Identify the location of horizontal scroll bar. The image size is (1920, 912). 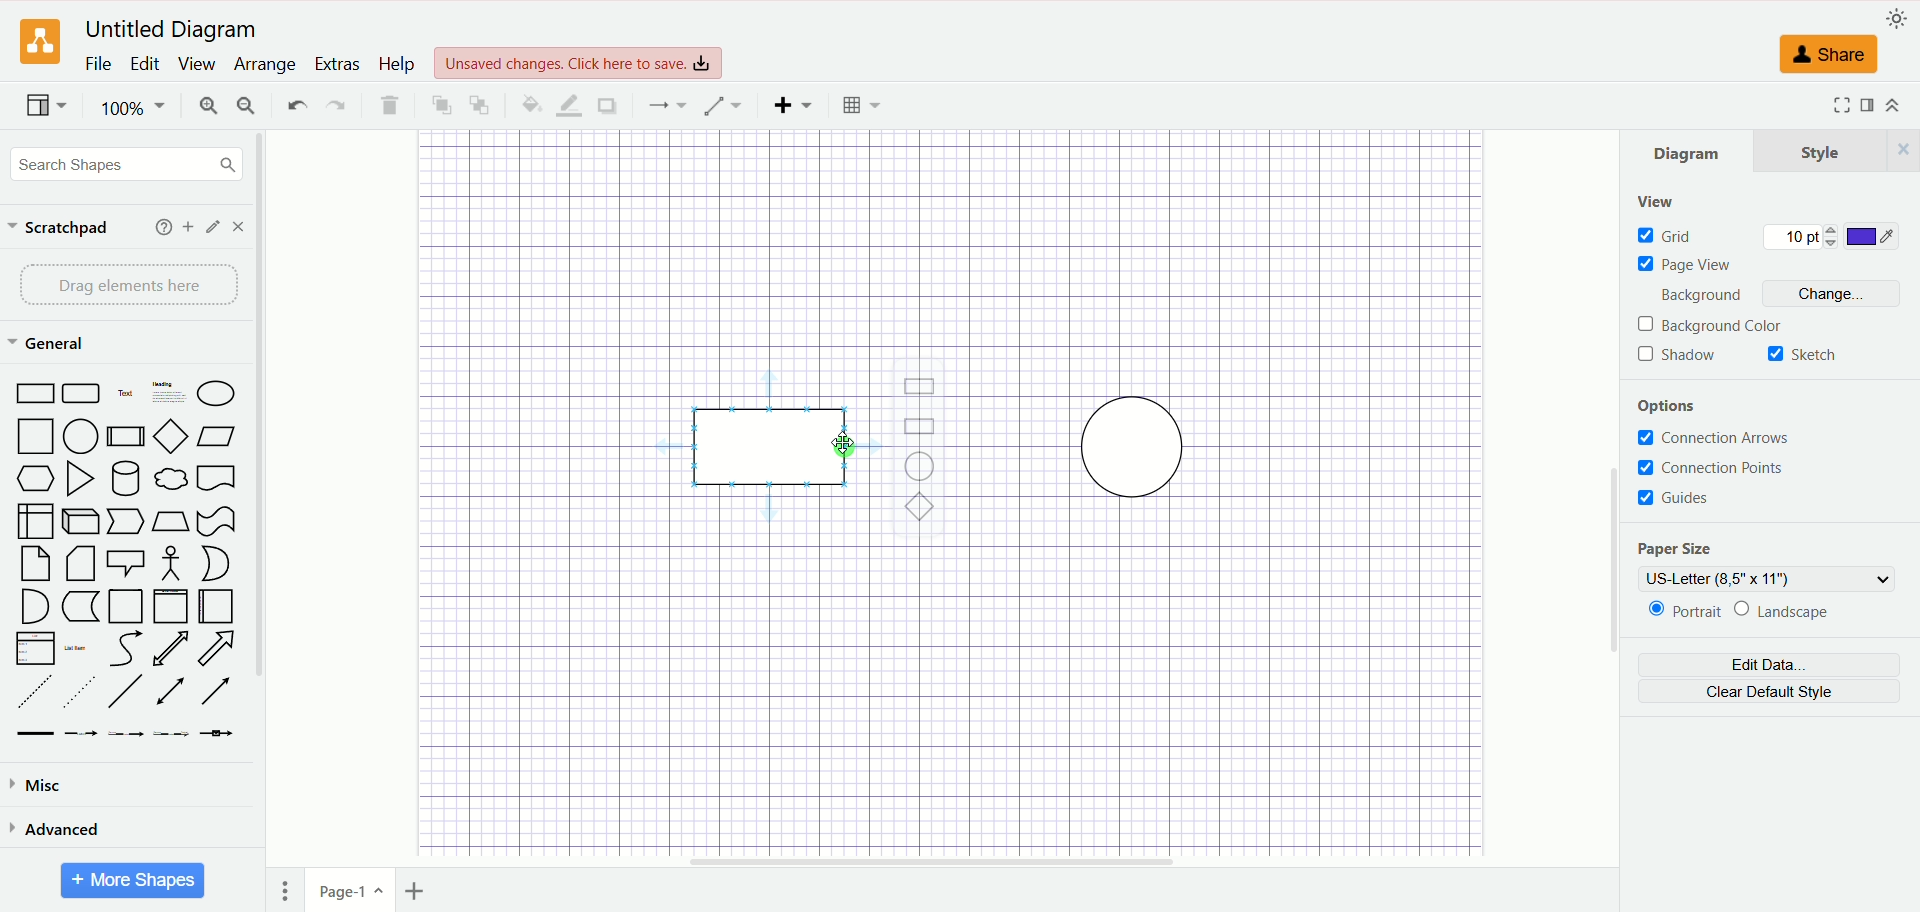
(938, 862).